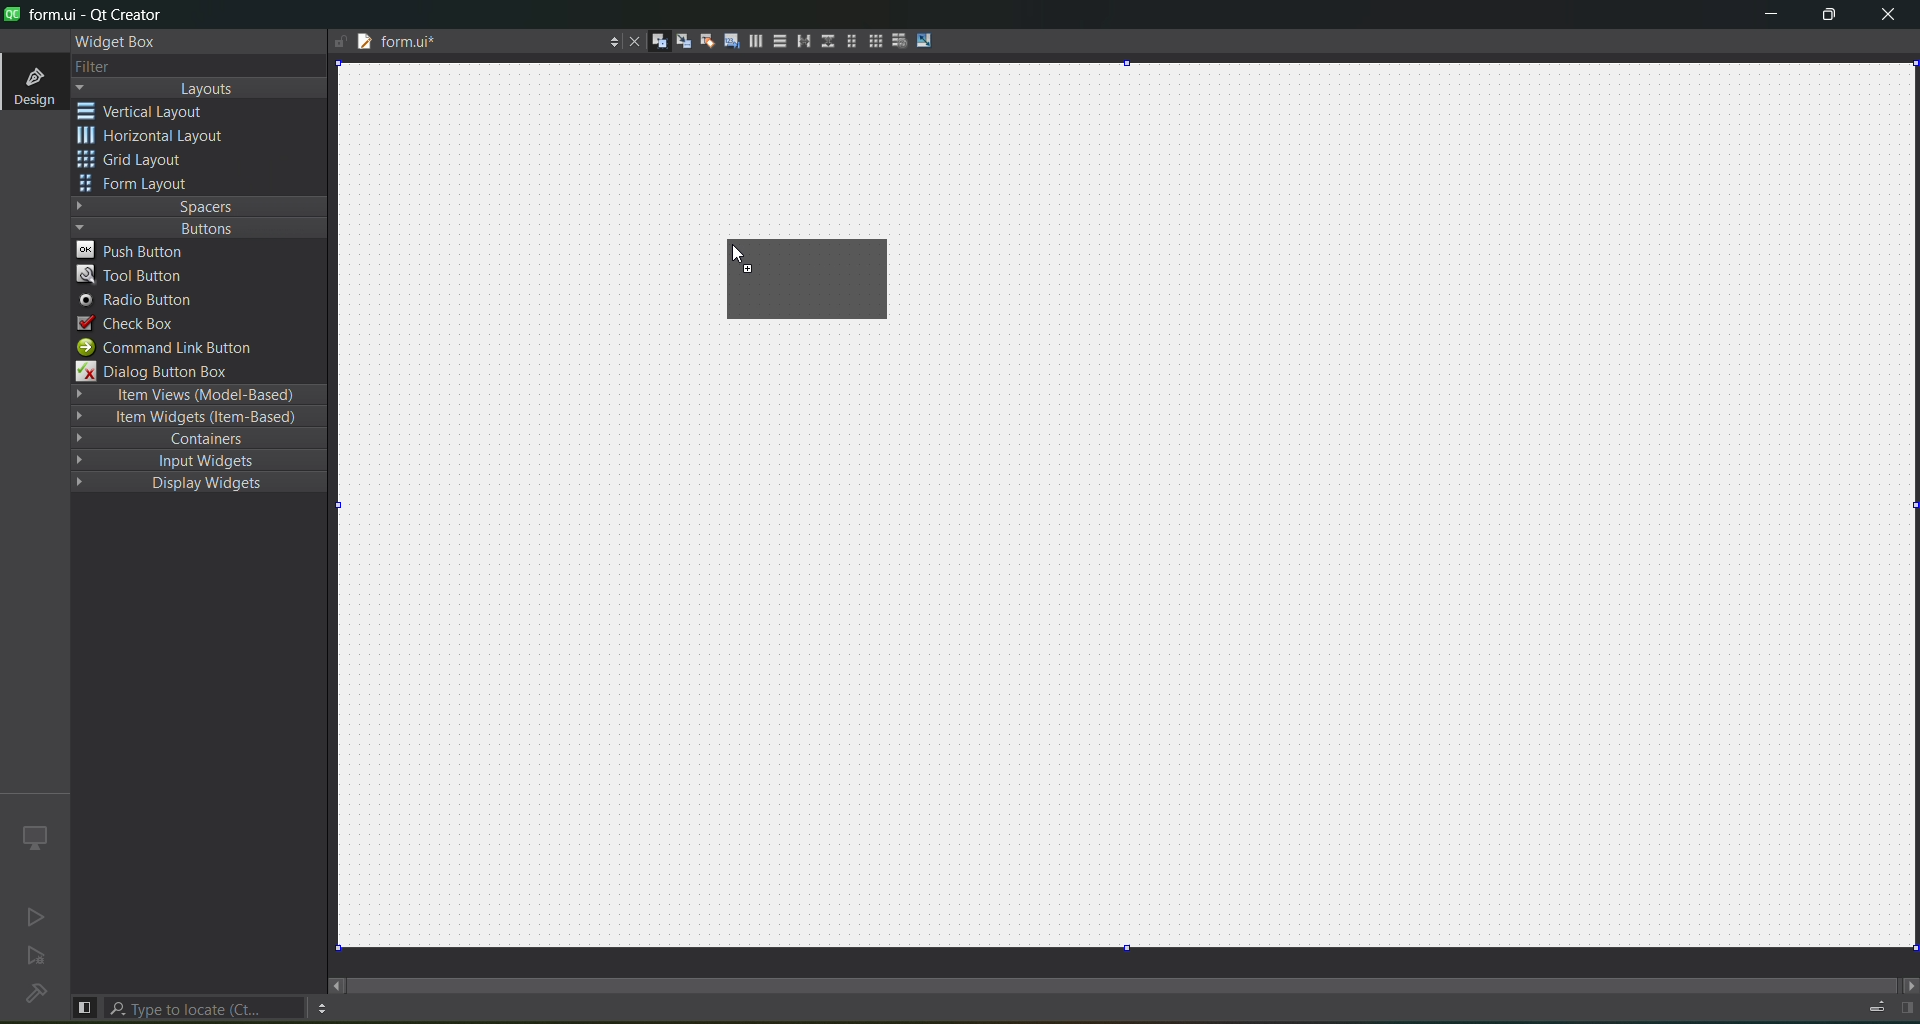  Describe the element at coordinates (609, 39) in the screenshot. I see `options` at that location.